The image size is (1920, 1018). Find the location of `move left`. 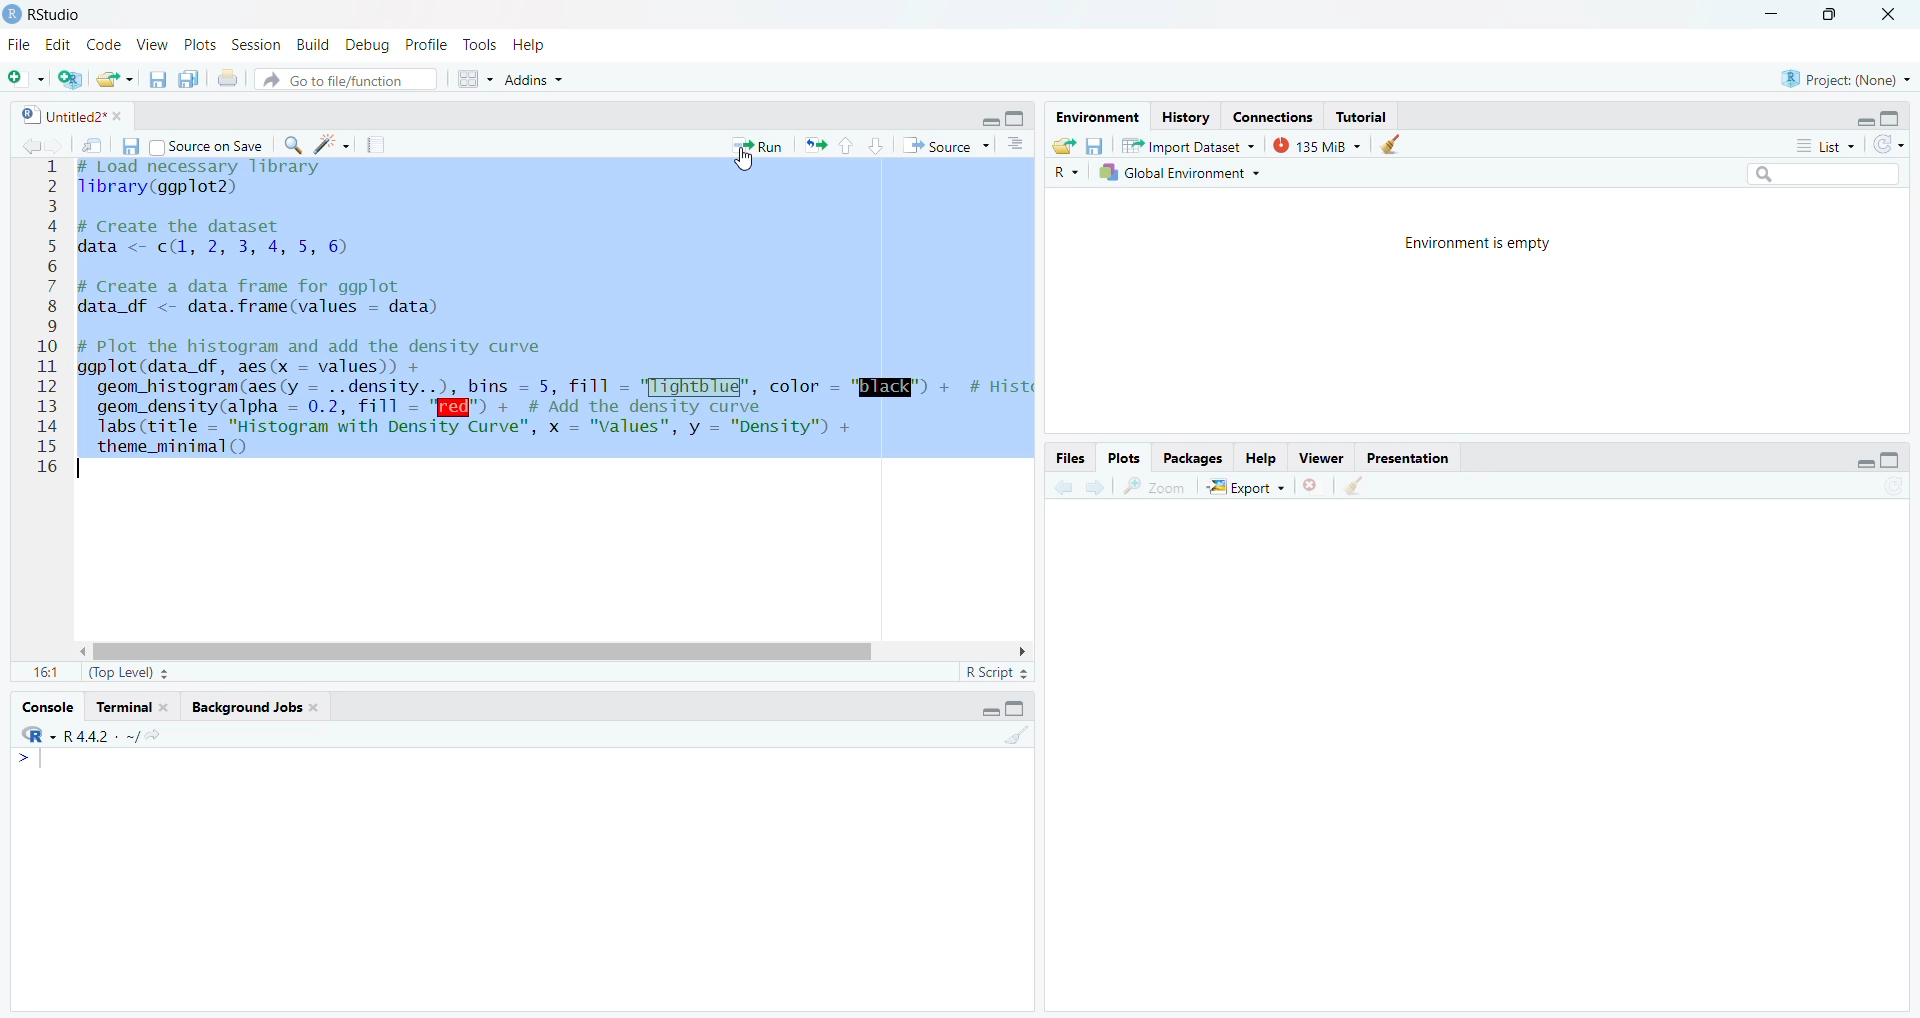

move left is located at coordinates (88, 649).